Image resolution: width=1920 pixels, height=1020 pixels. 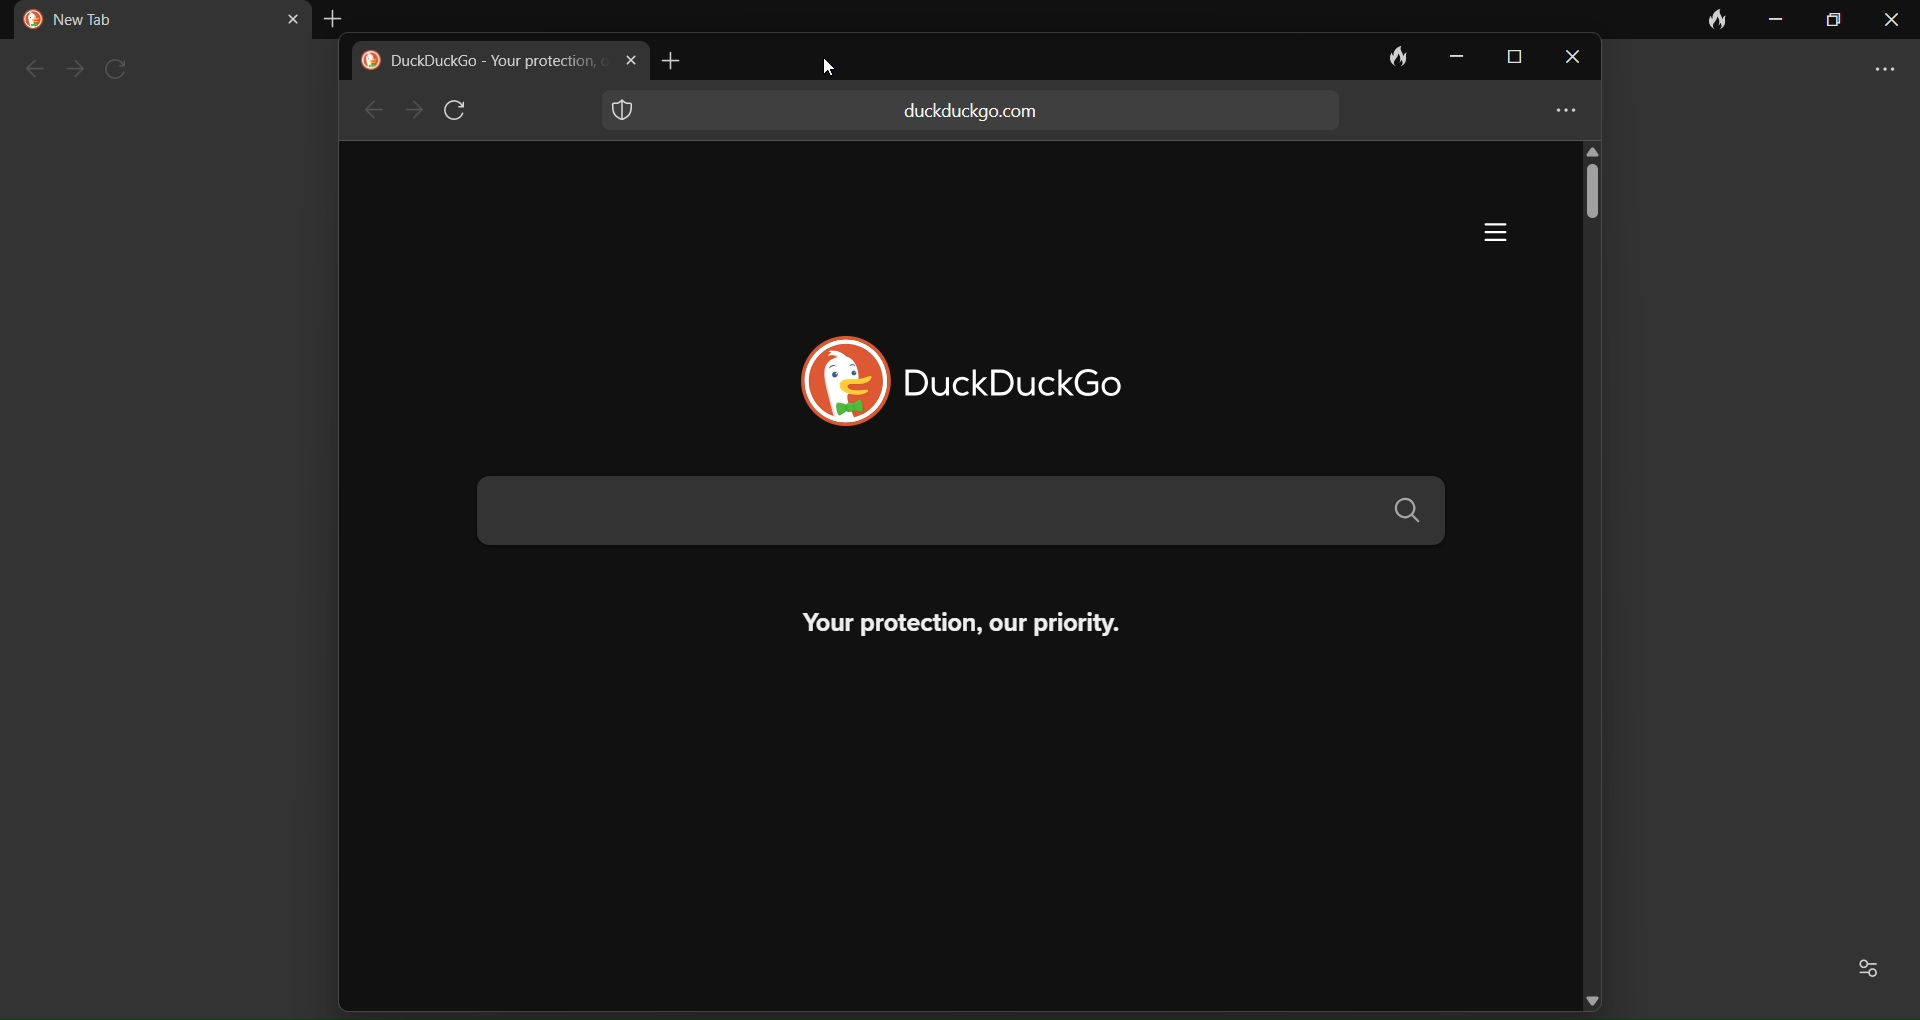 What do you see at coordinates (281, 19) in the screenshot?
I see `close tab` at bounding box center [281, 19].